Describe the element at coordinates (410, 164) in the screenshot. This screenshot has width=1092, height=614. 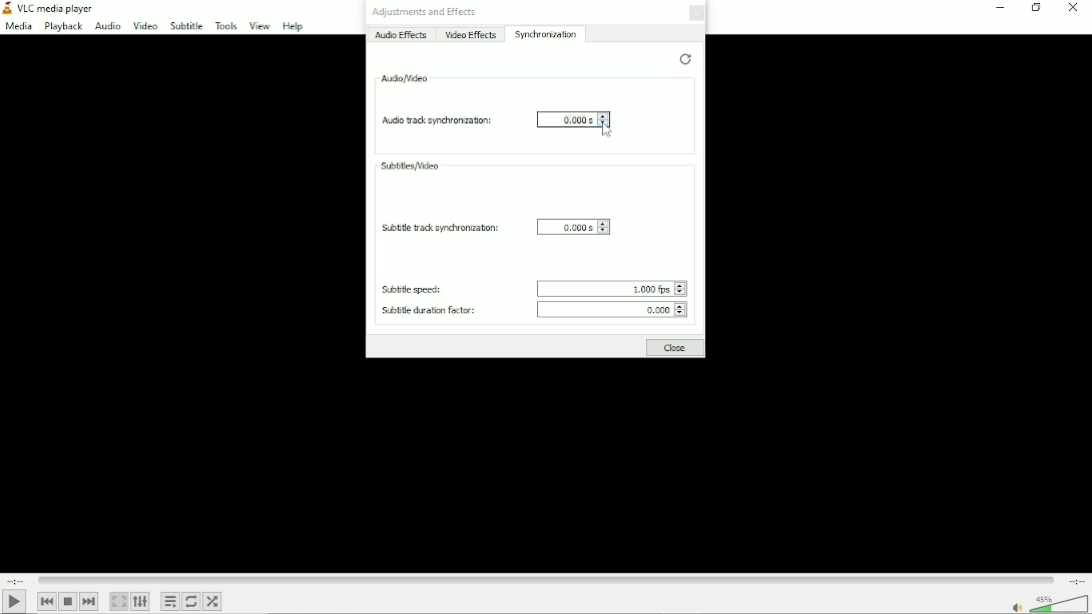
I see `subtitles/video` at that location.